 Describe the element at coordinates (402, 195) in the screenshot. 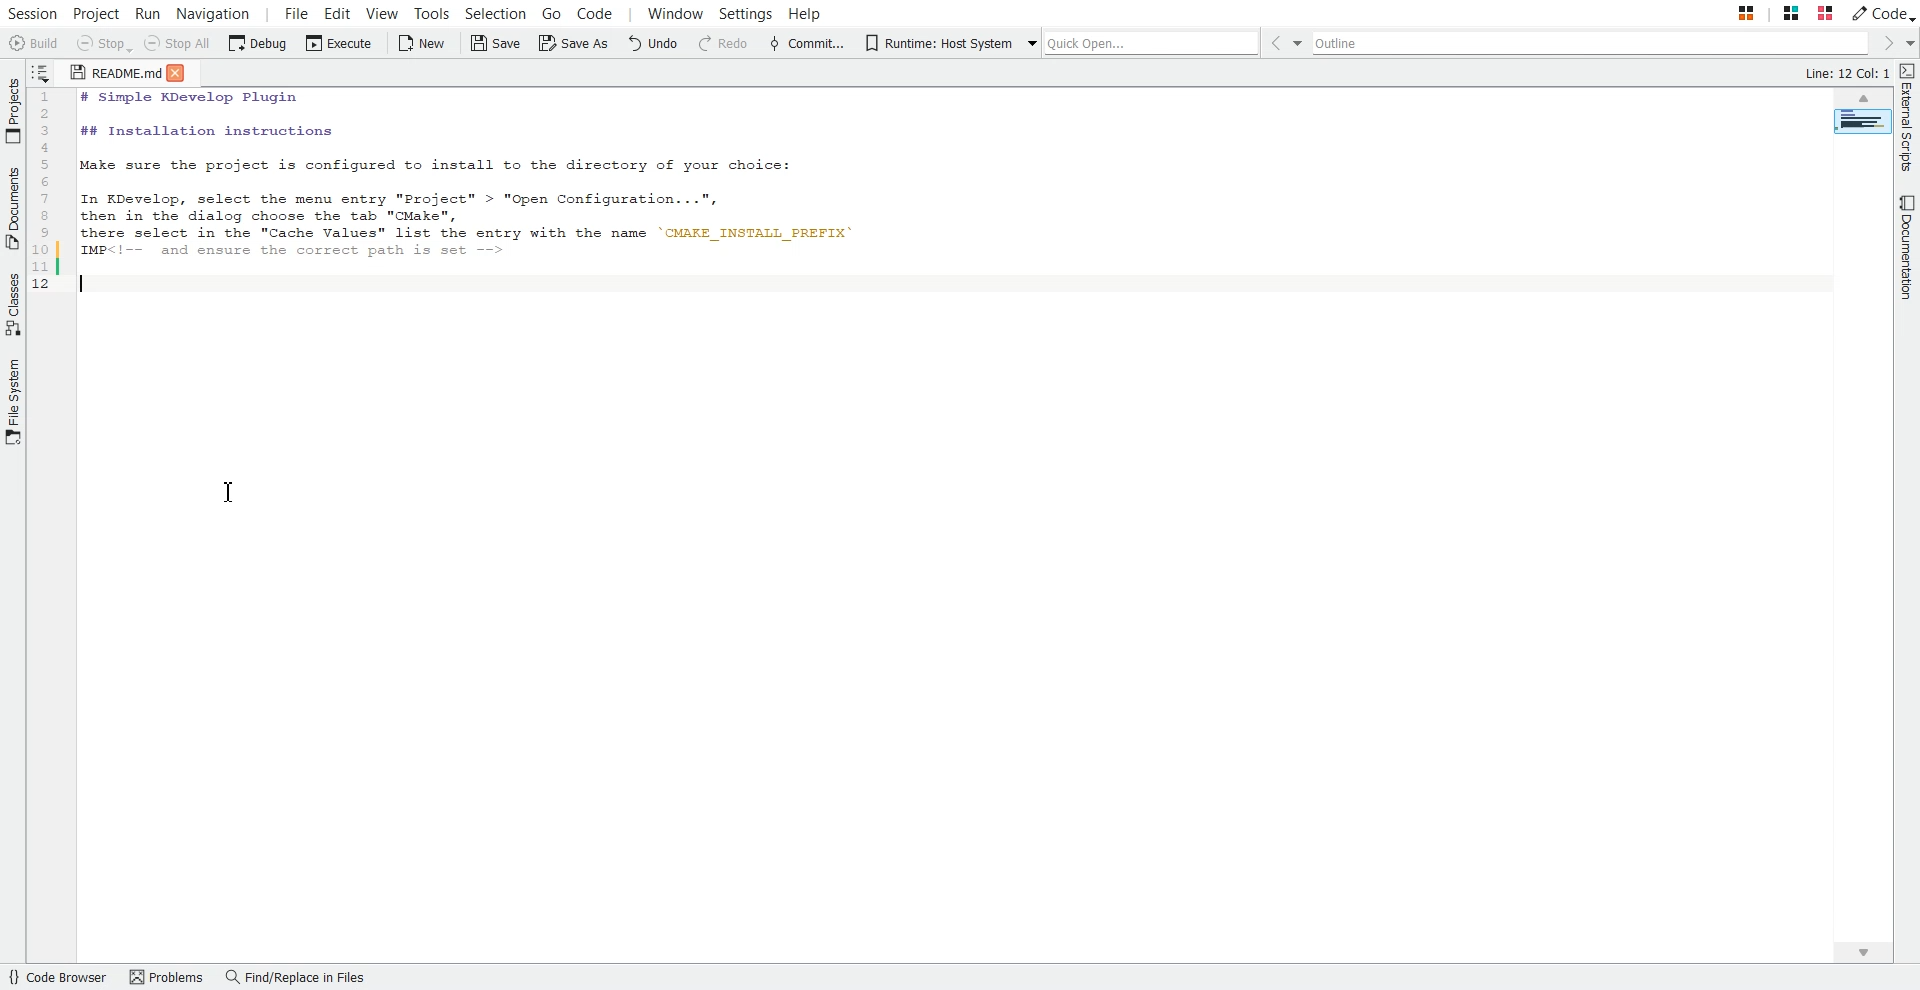

I see `In KDevelop, select the menu entry "Project" > "Open Configuation . ..",` at that location.